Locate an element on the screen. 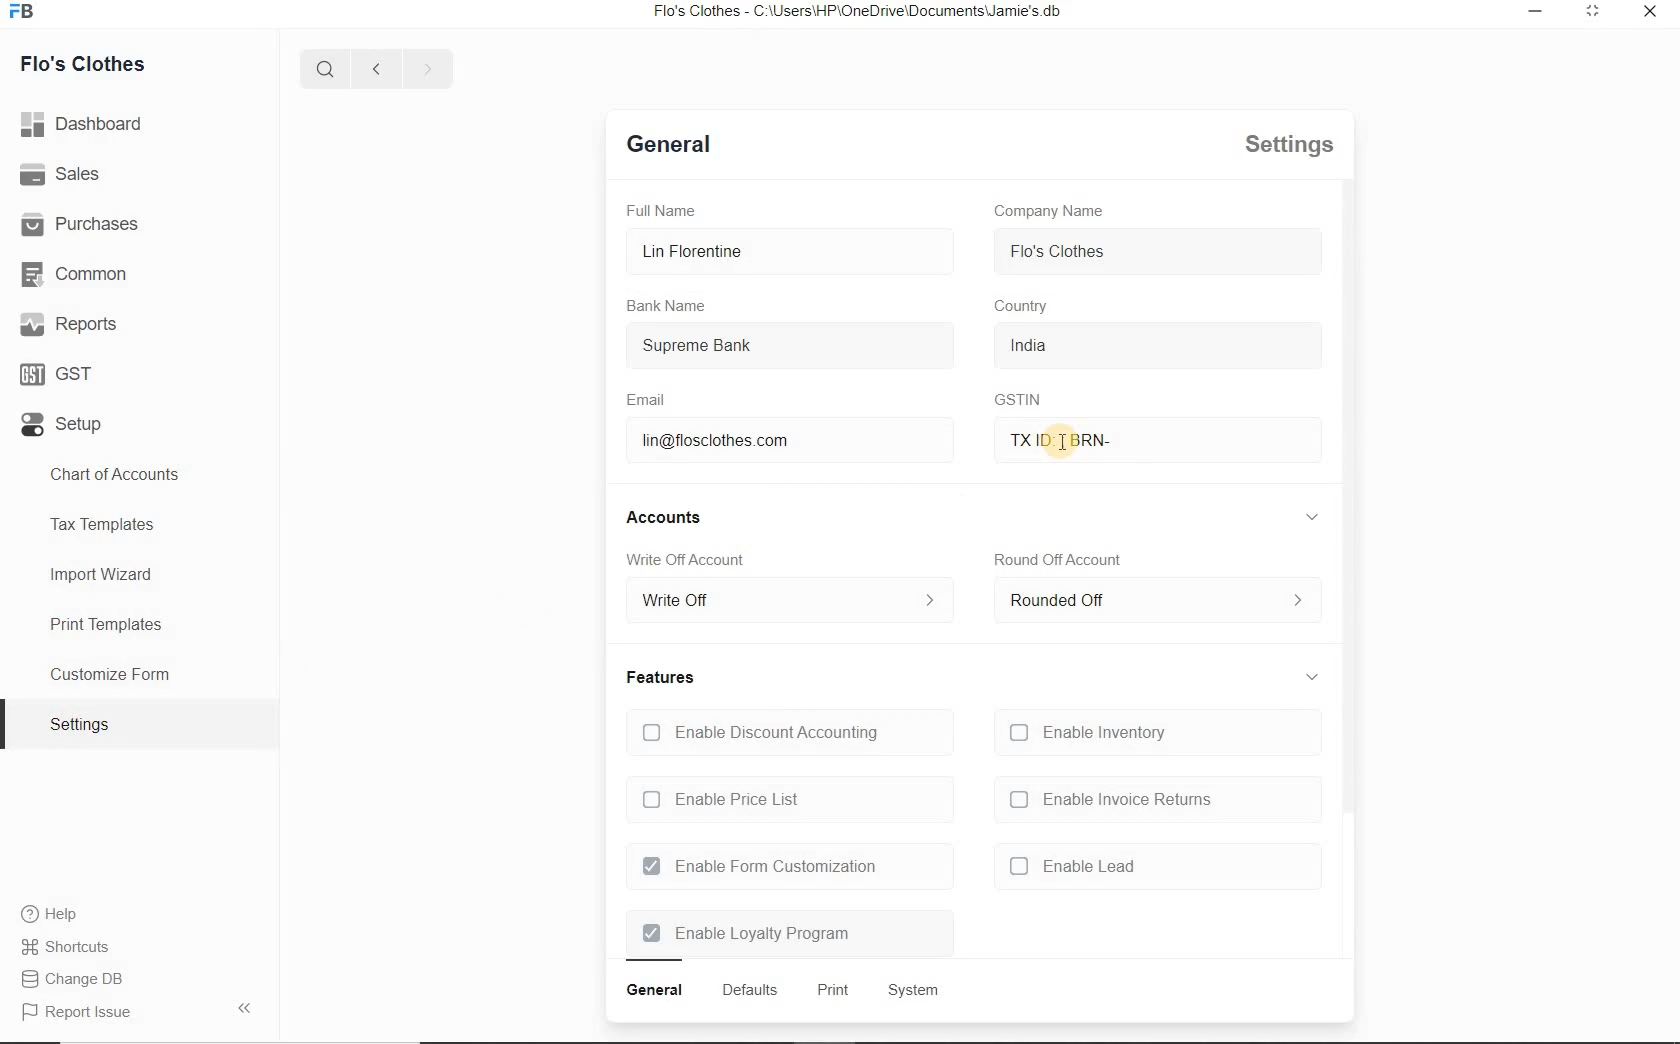 Image resolution: width=1680 pixels, height=1044 pixels. country is located at coordinates (1024, 307).